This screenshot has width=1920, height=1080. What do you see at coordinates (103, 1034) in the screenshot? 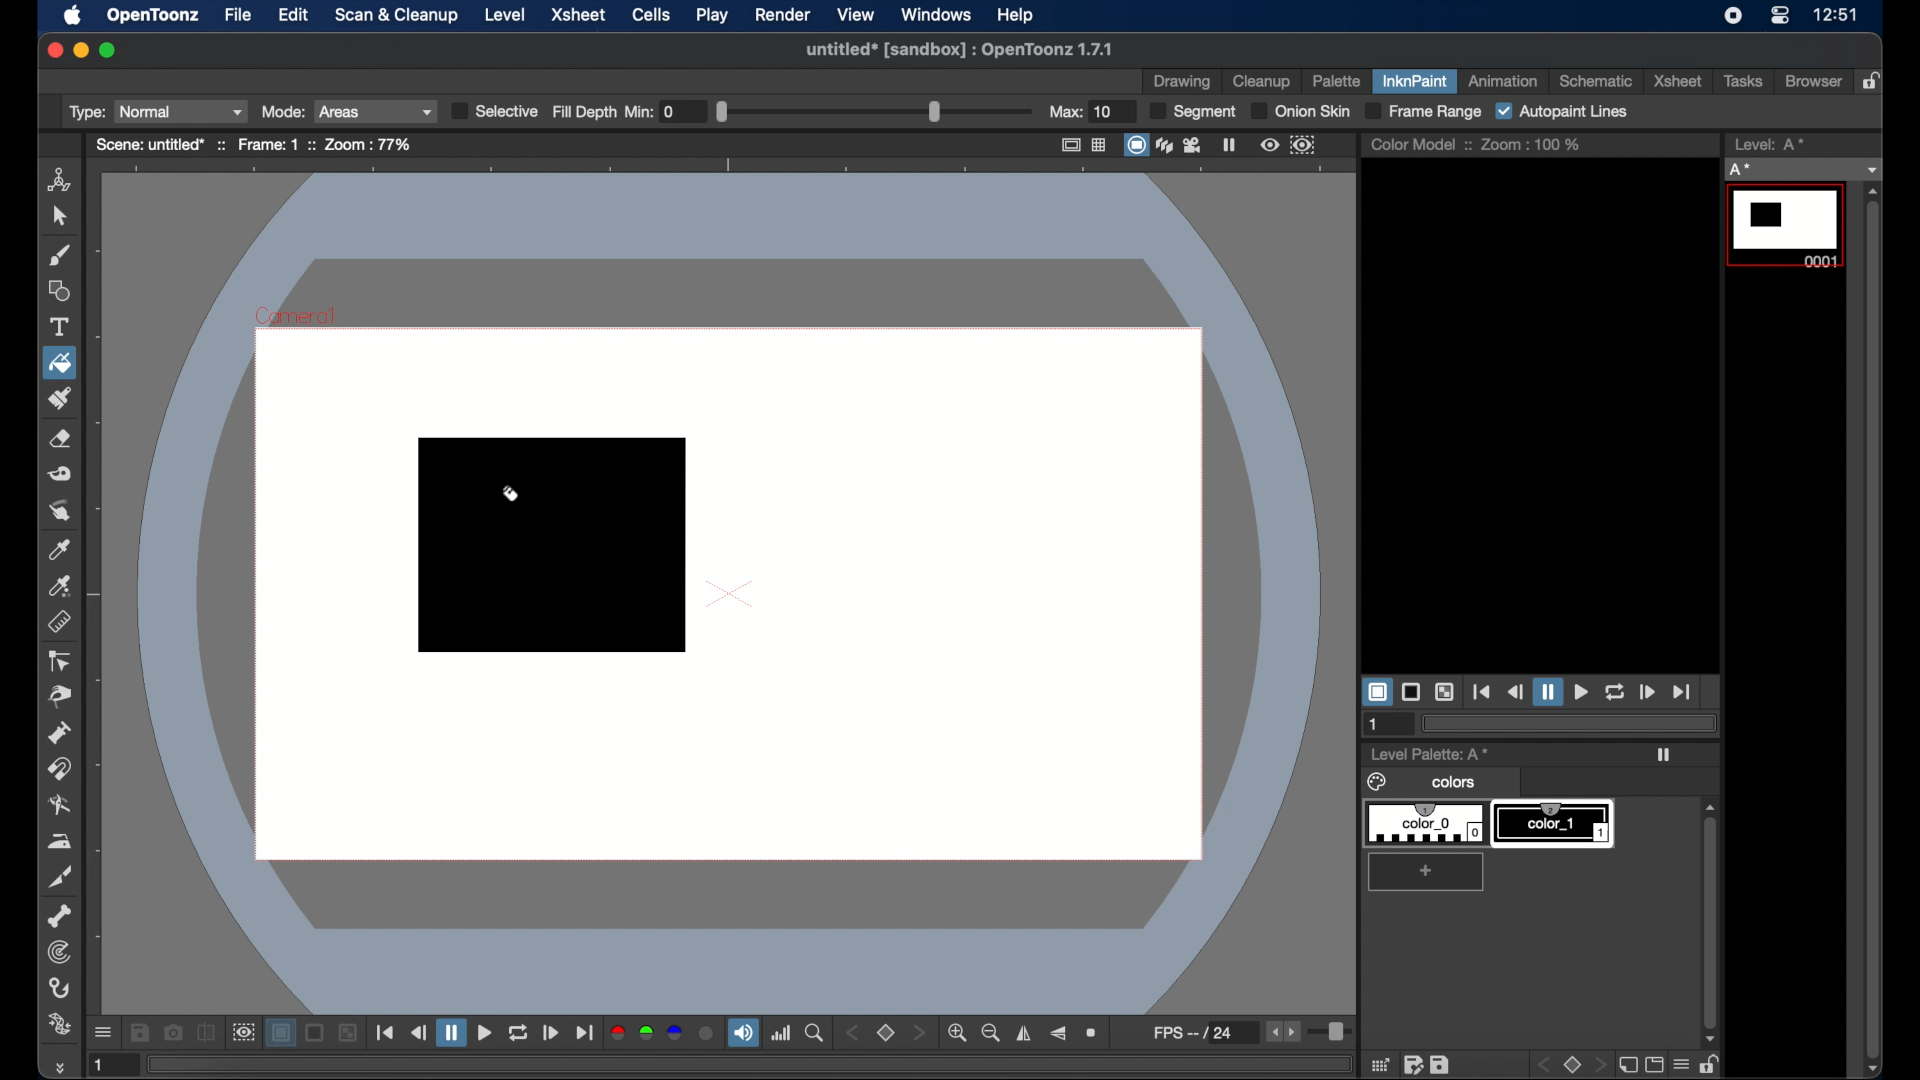
I see `more options` at bounding box center [103, 1034].